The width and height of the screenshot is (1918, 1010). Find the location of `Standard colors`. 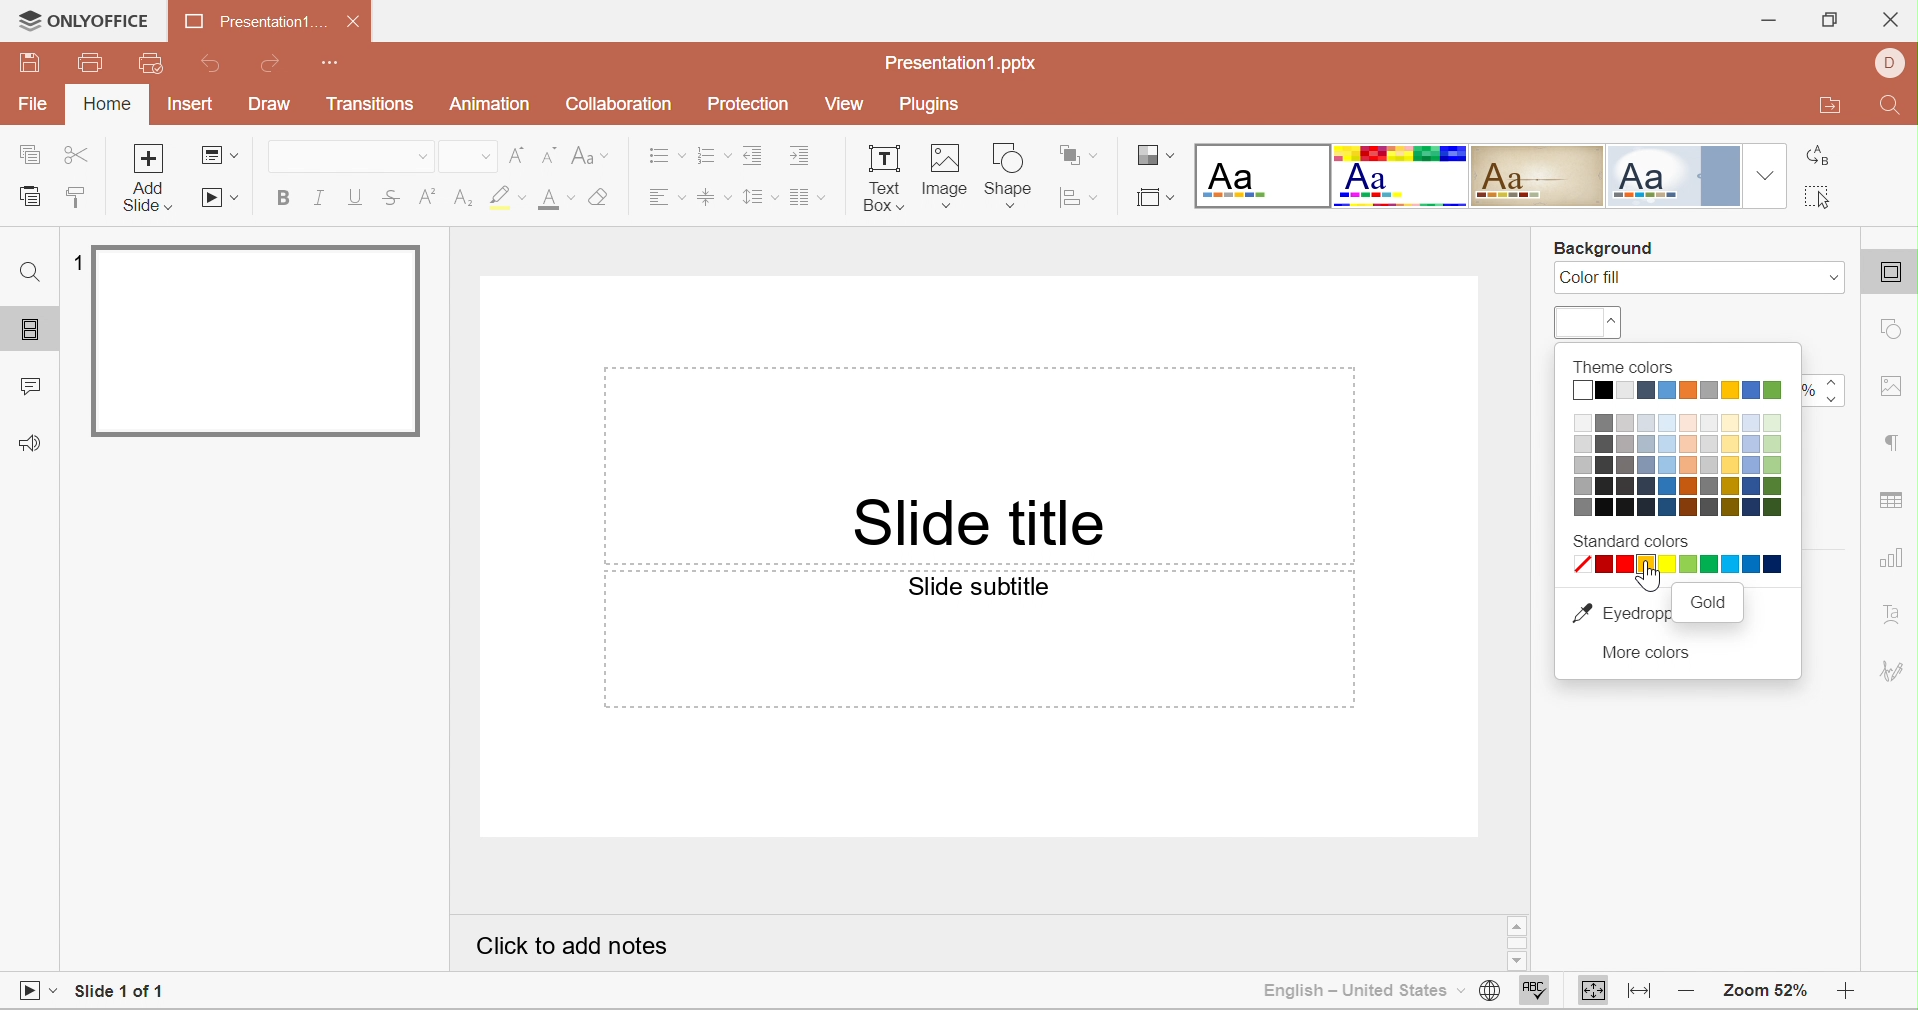

Standard colors is located at coordinates (1679, 565).